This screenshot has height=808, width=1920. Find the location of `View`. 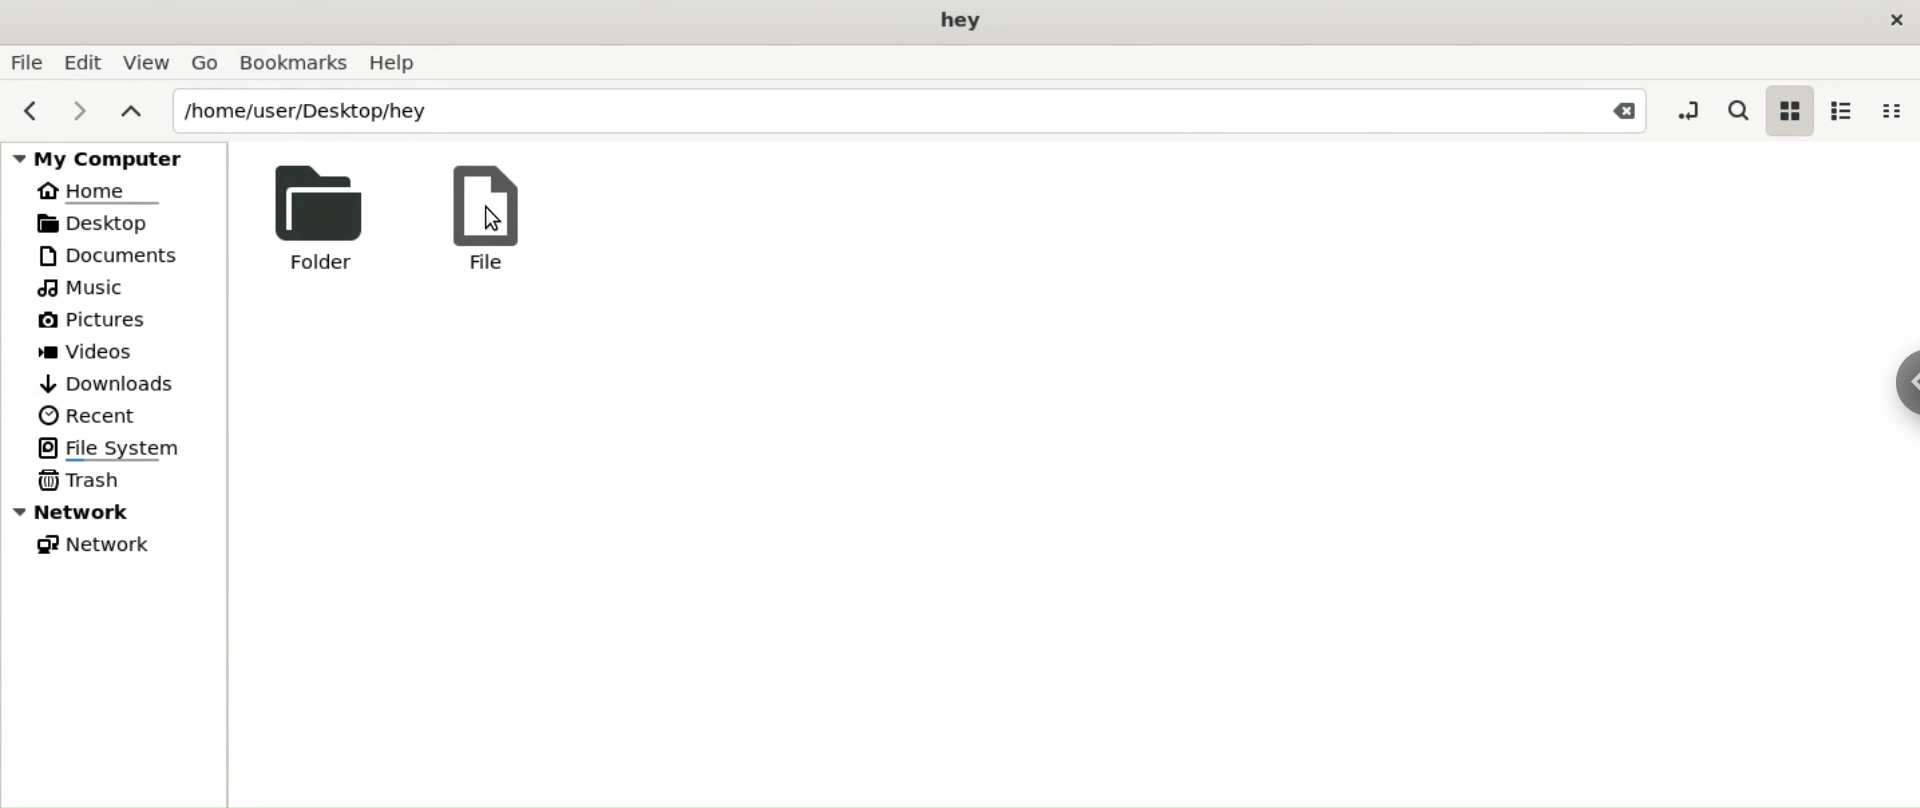

View is located at coordinates (148, 64).